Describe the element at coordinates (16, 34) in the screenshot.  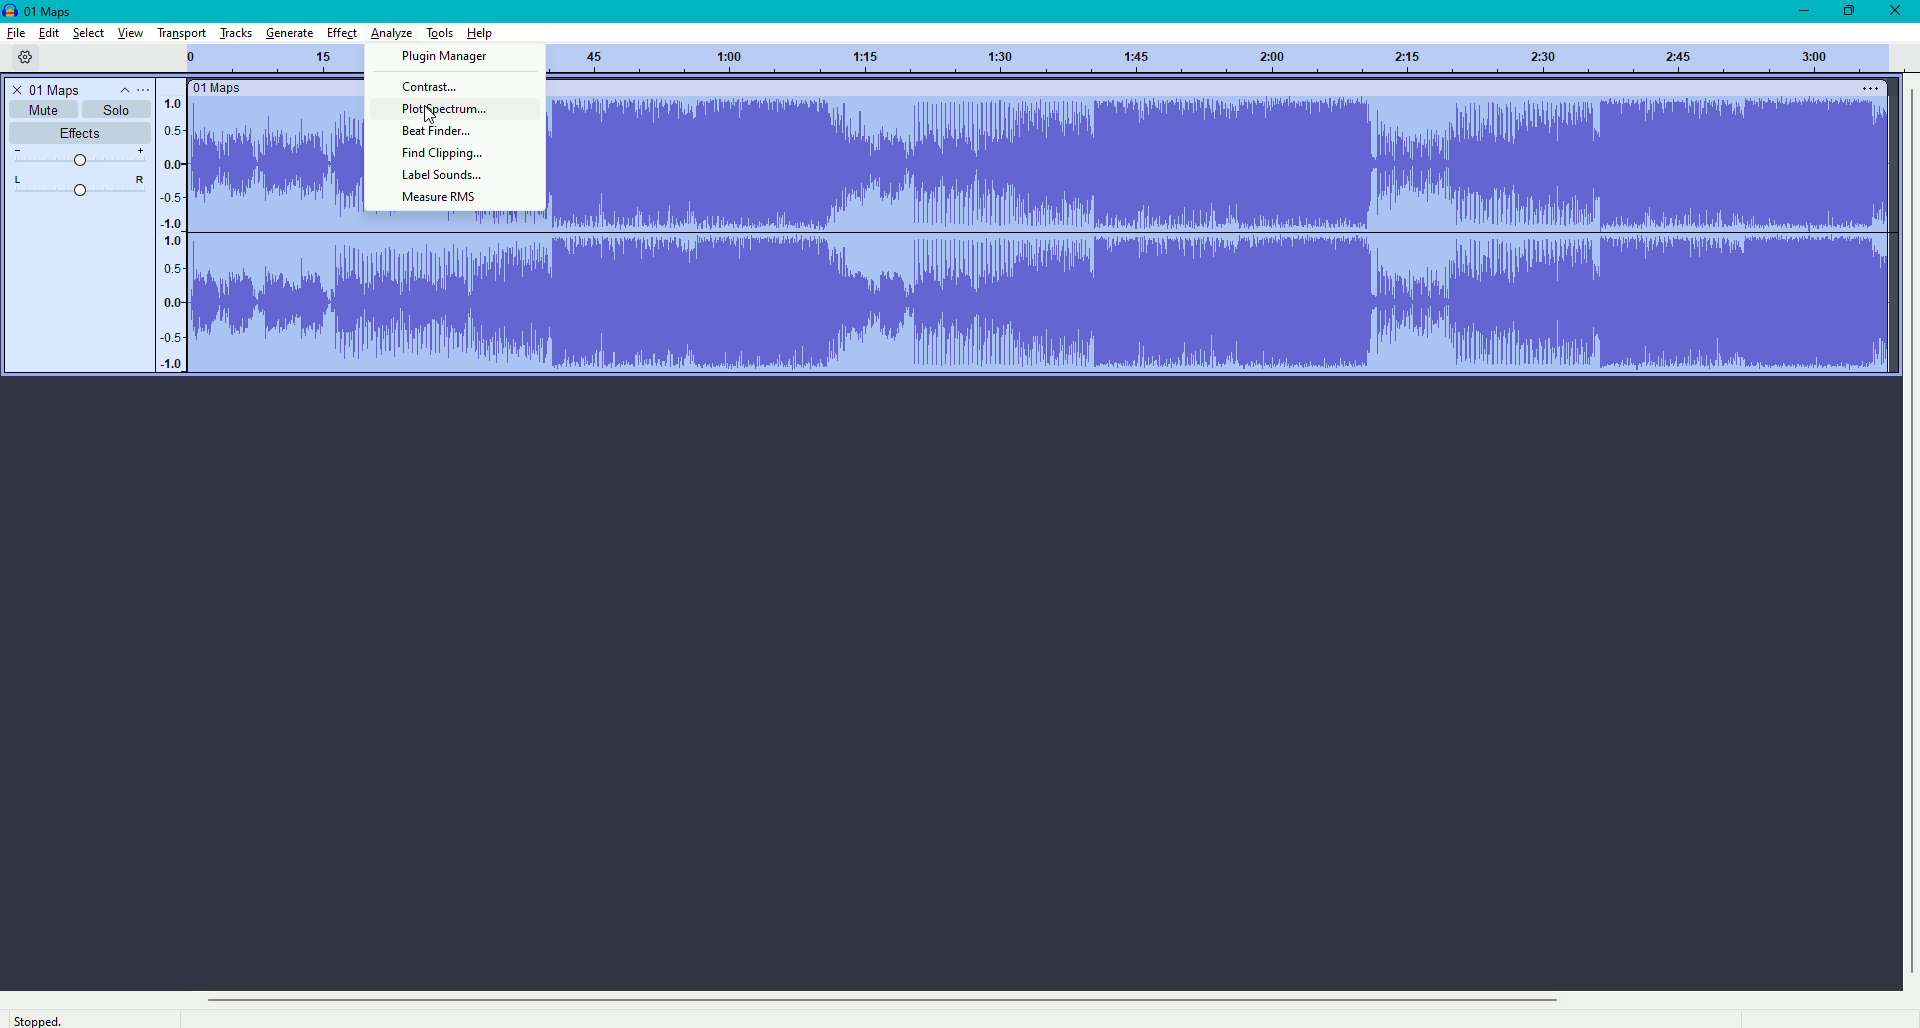
I see `File` at that location.